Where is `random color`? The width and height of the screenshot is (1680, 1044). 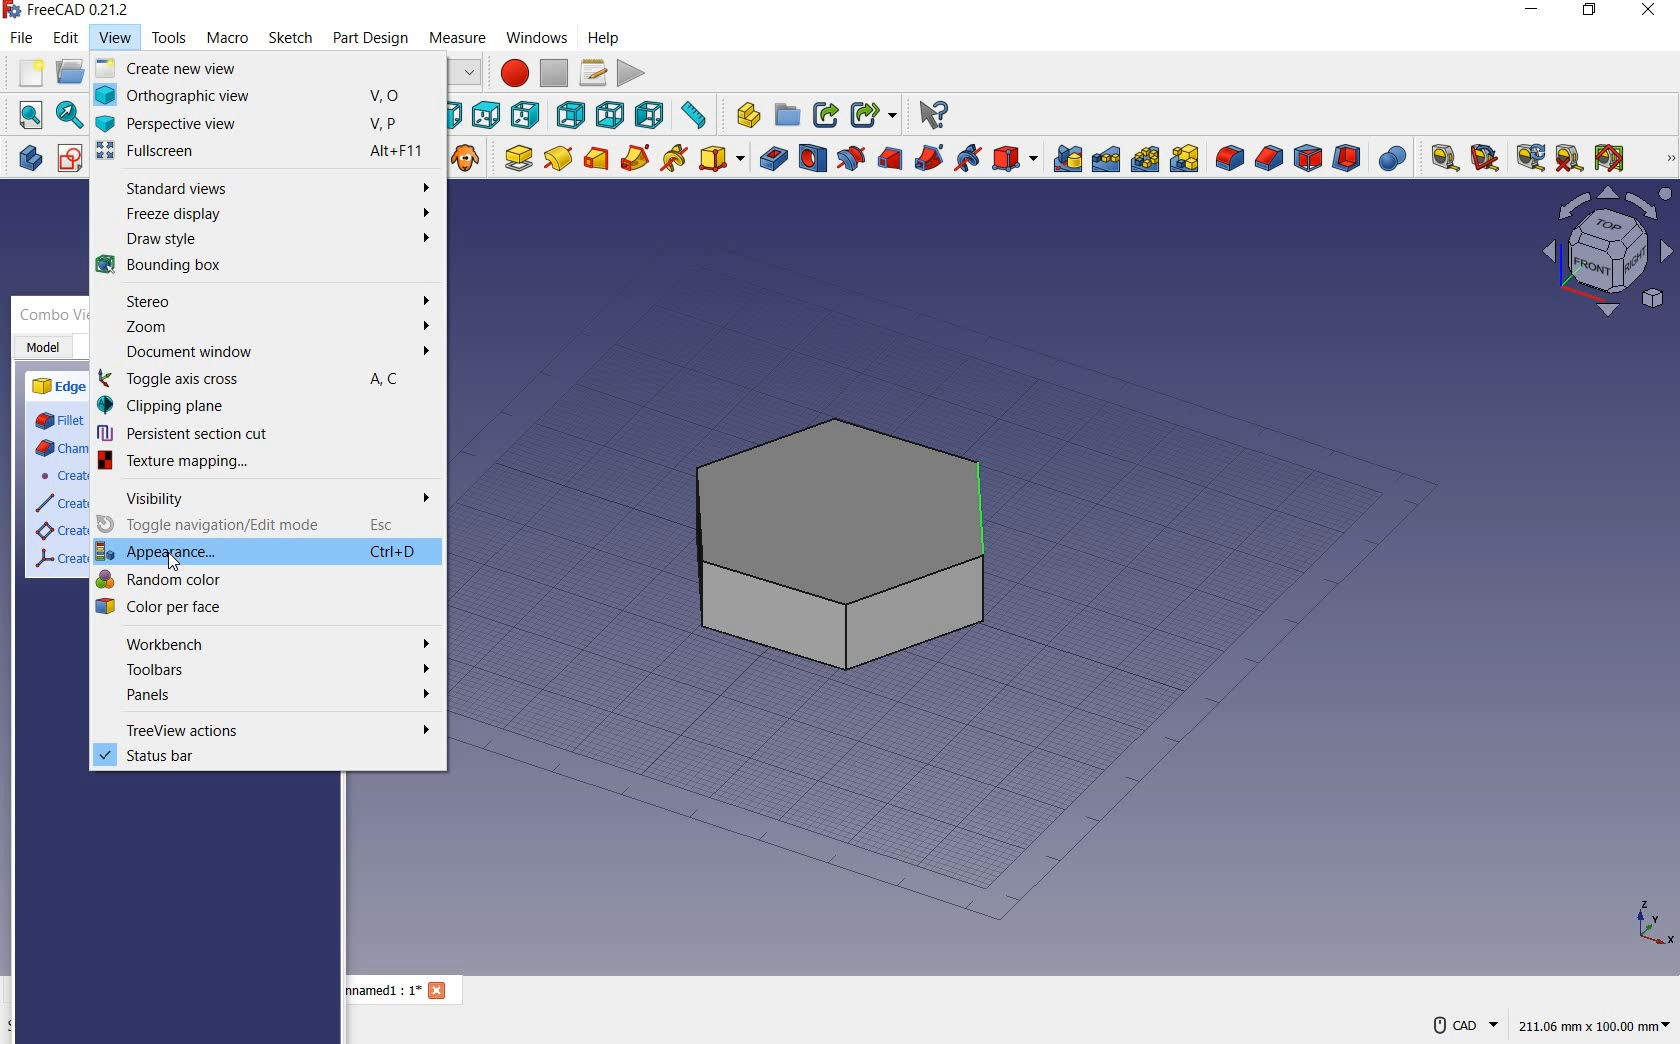 random color is located at coordinates (269, 582).